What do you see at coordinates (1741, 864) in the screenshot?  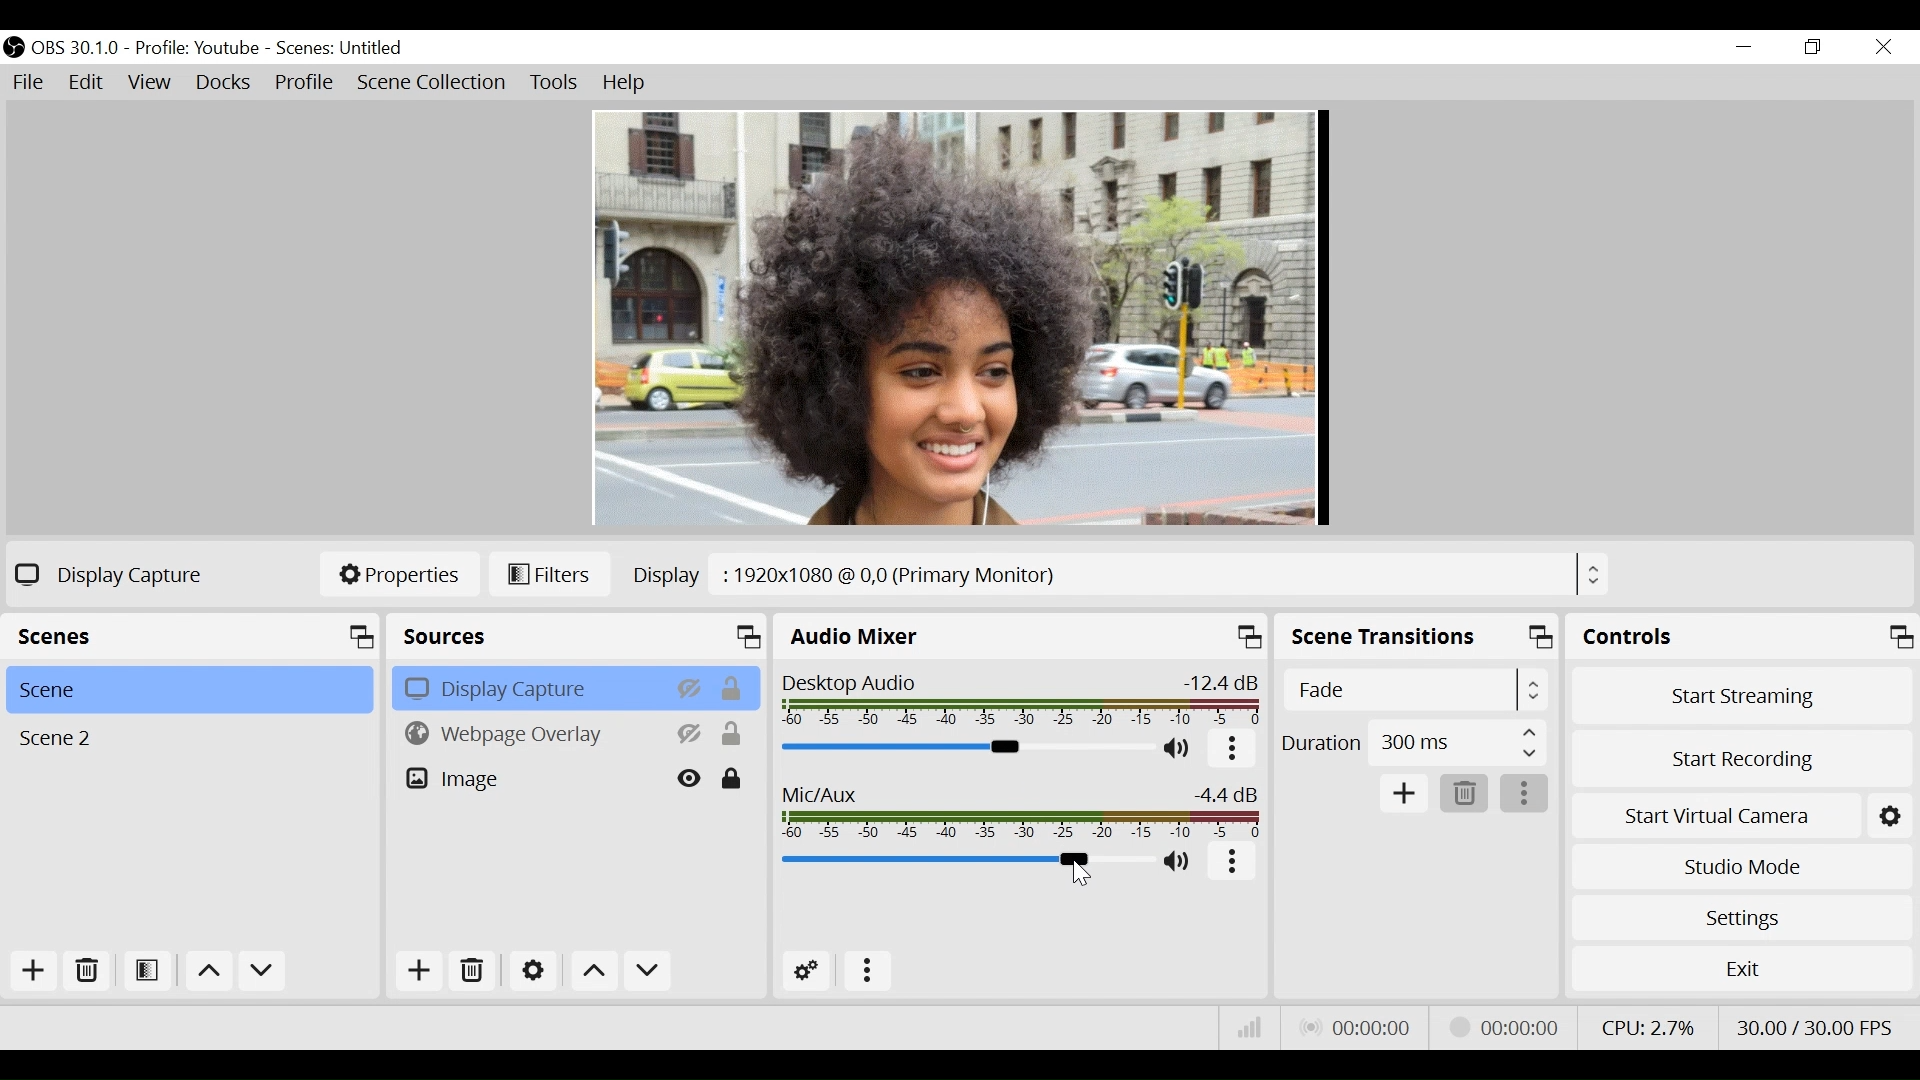 I see `Studio Mode` at bounding box center [1741, 864].